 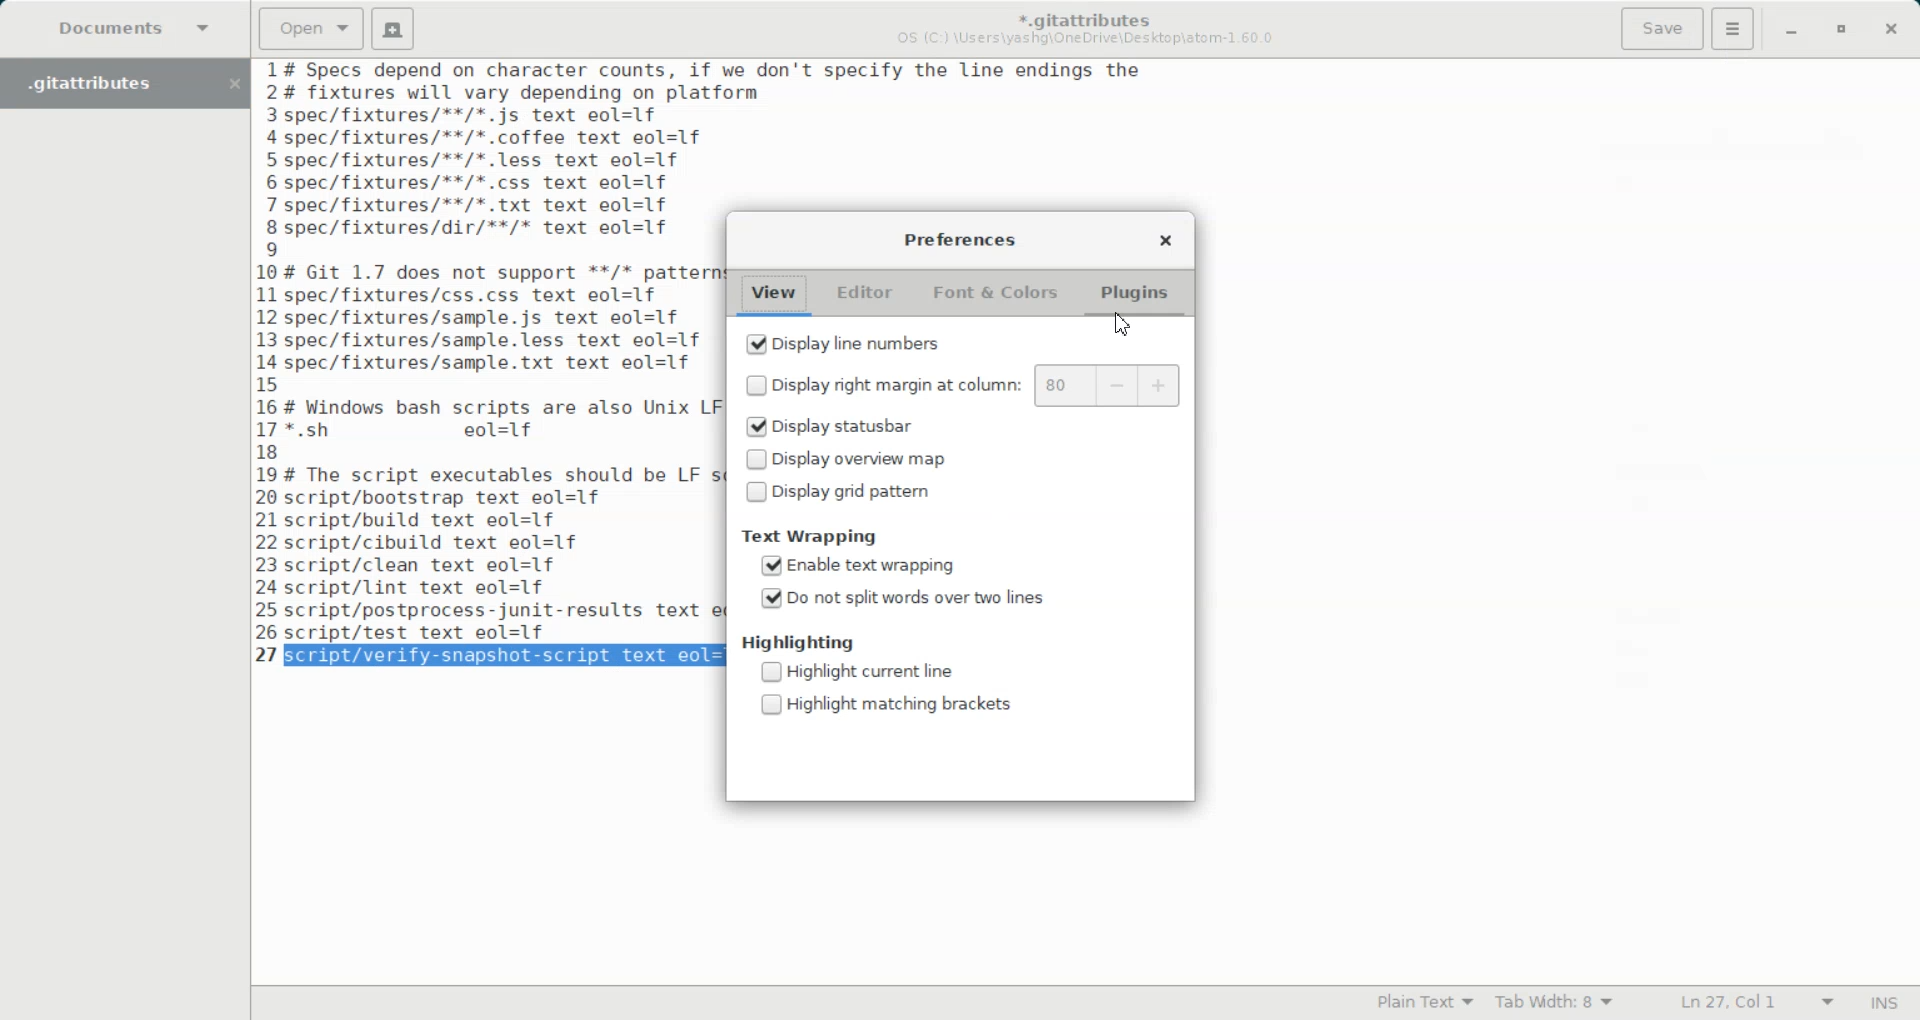 What do you see at coordinates (104, 83) in the screenshot?
I see `Folder` at bounding box center [104, 83].